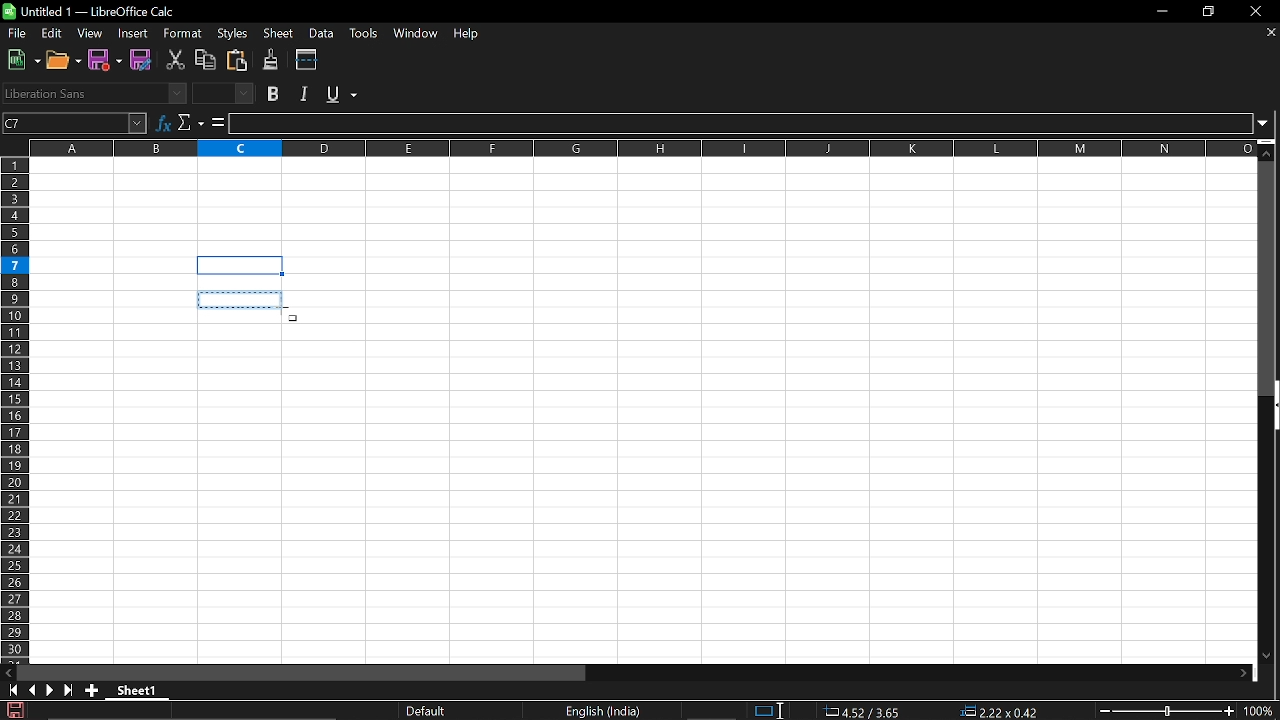 This screenshot has height=720, width=1280. I want to click on Close , so click(1260, 11).